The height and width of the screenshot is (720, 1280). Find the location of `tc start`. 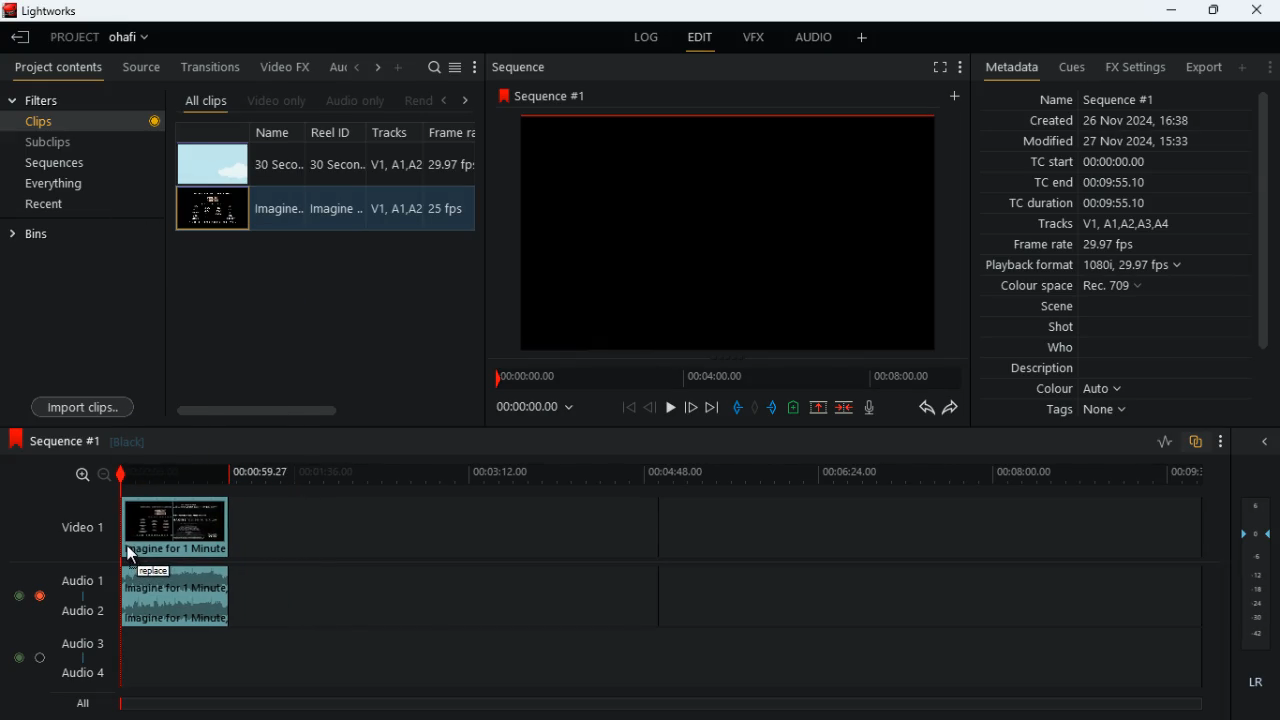

tc start is located at coordinates (1118, 163).